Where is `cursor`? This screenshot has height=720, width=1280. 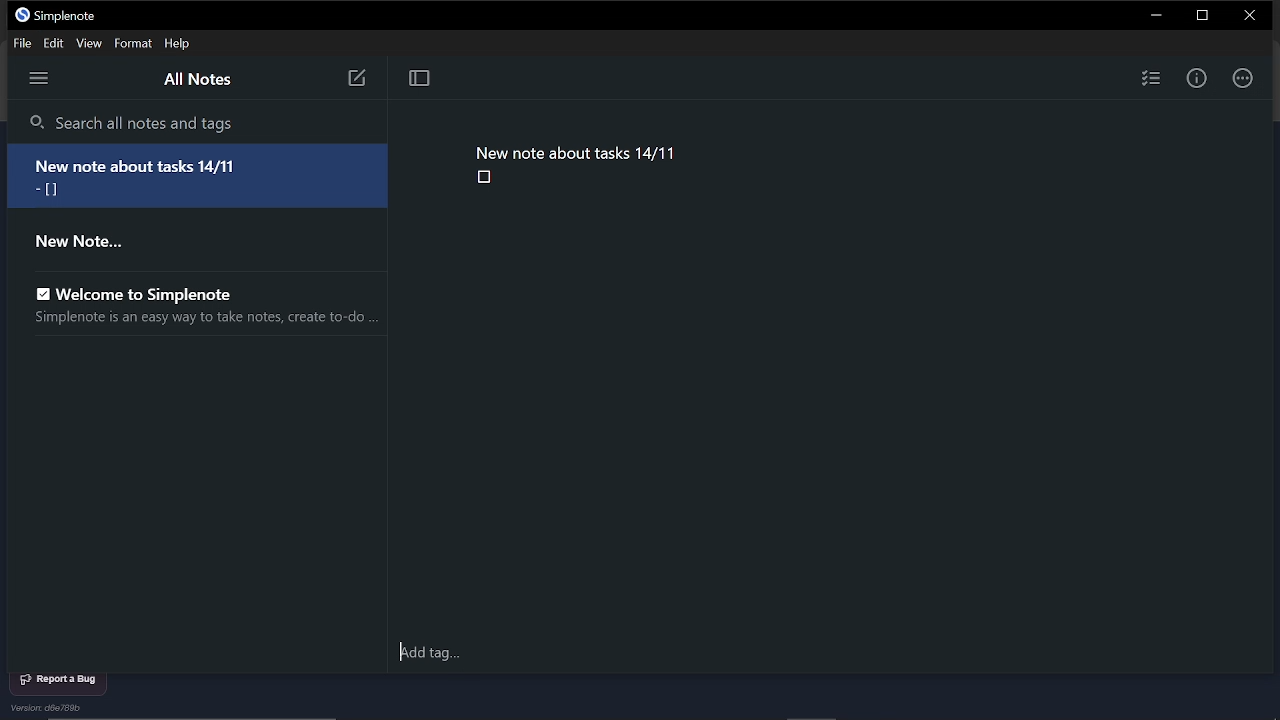 cursor is located at coordinates (401, 653).